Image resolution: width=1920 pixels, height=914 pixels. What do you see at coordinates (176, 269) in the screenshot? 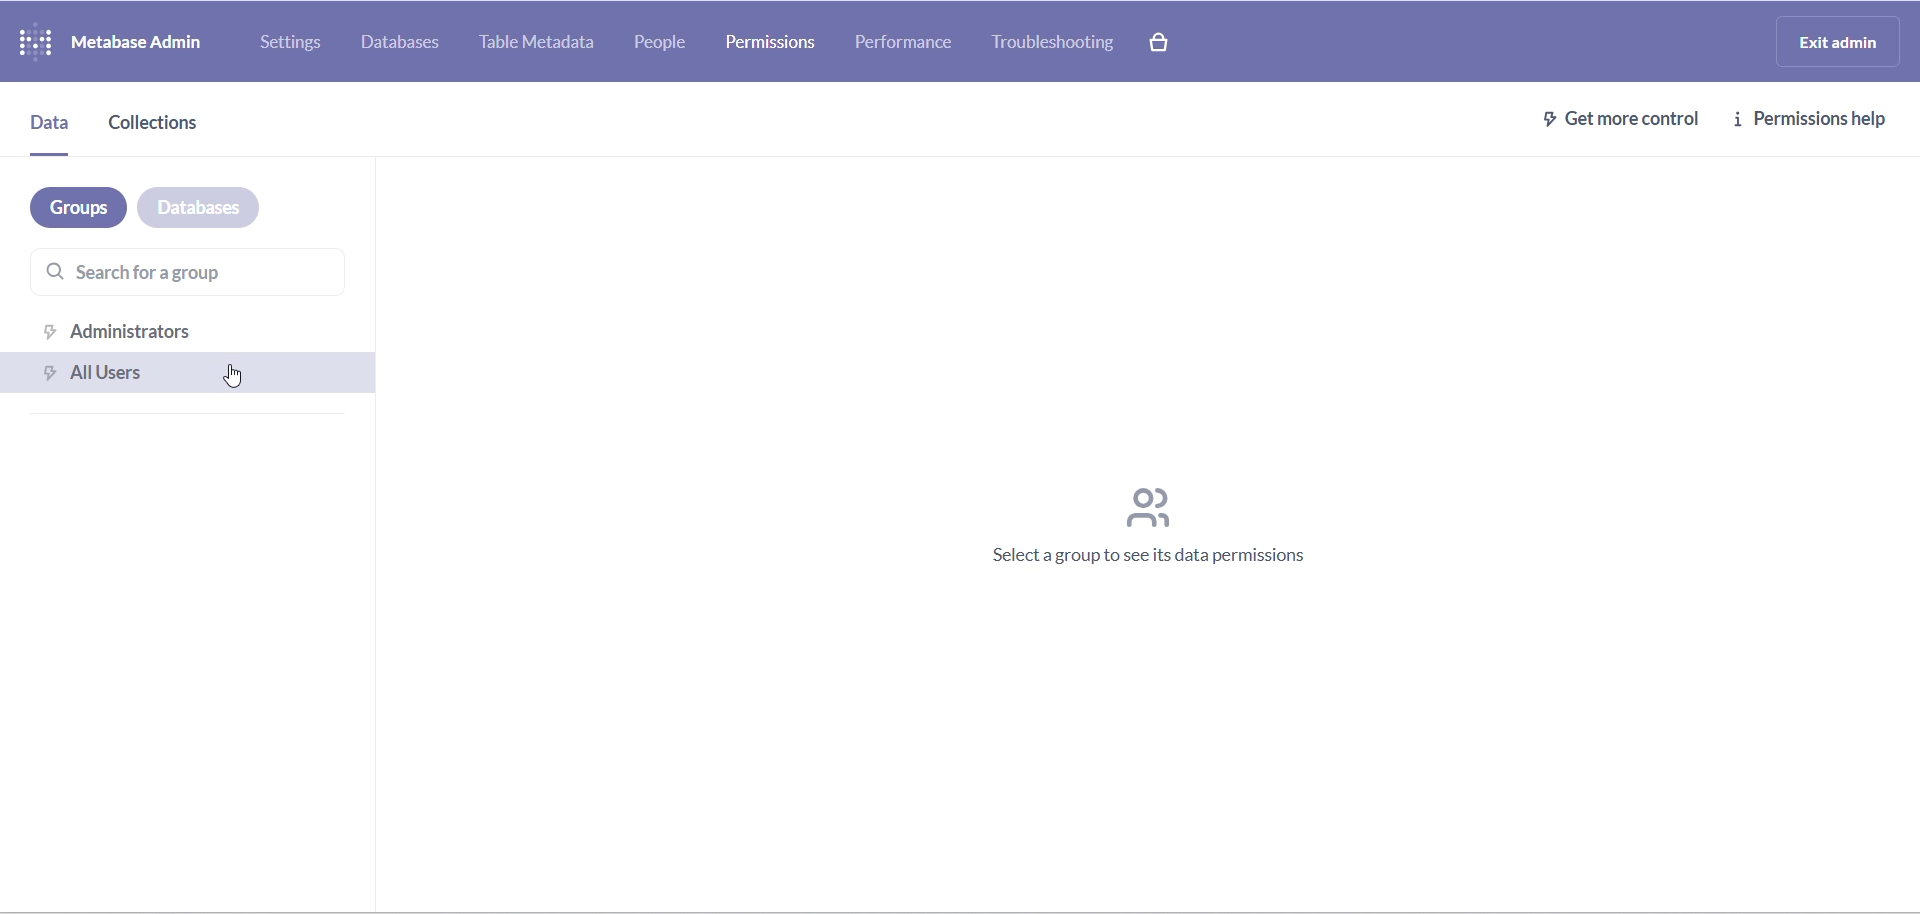
I see `search for a group` at bounding box center [176, 269].